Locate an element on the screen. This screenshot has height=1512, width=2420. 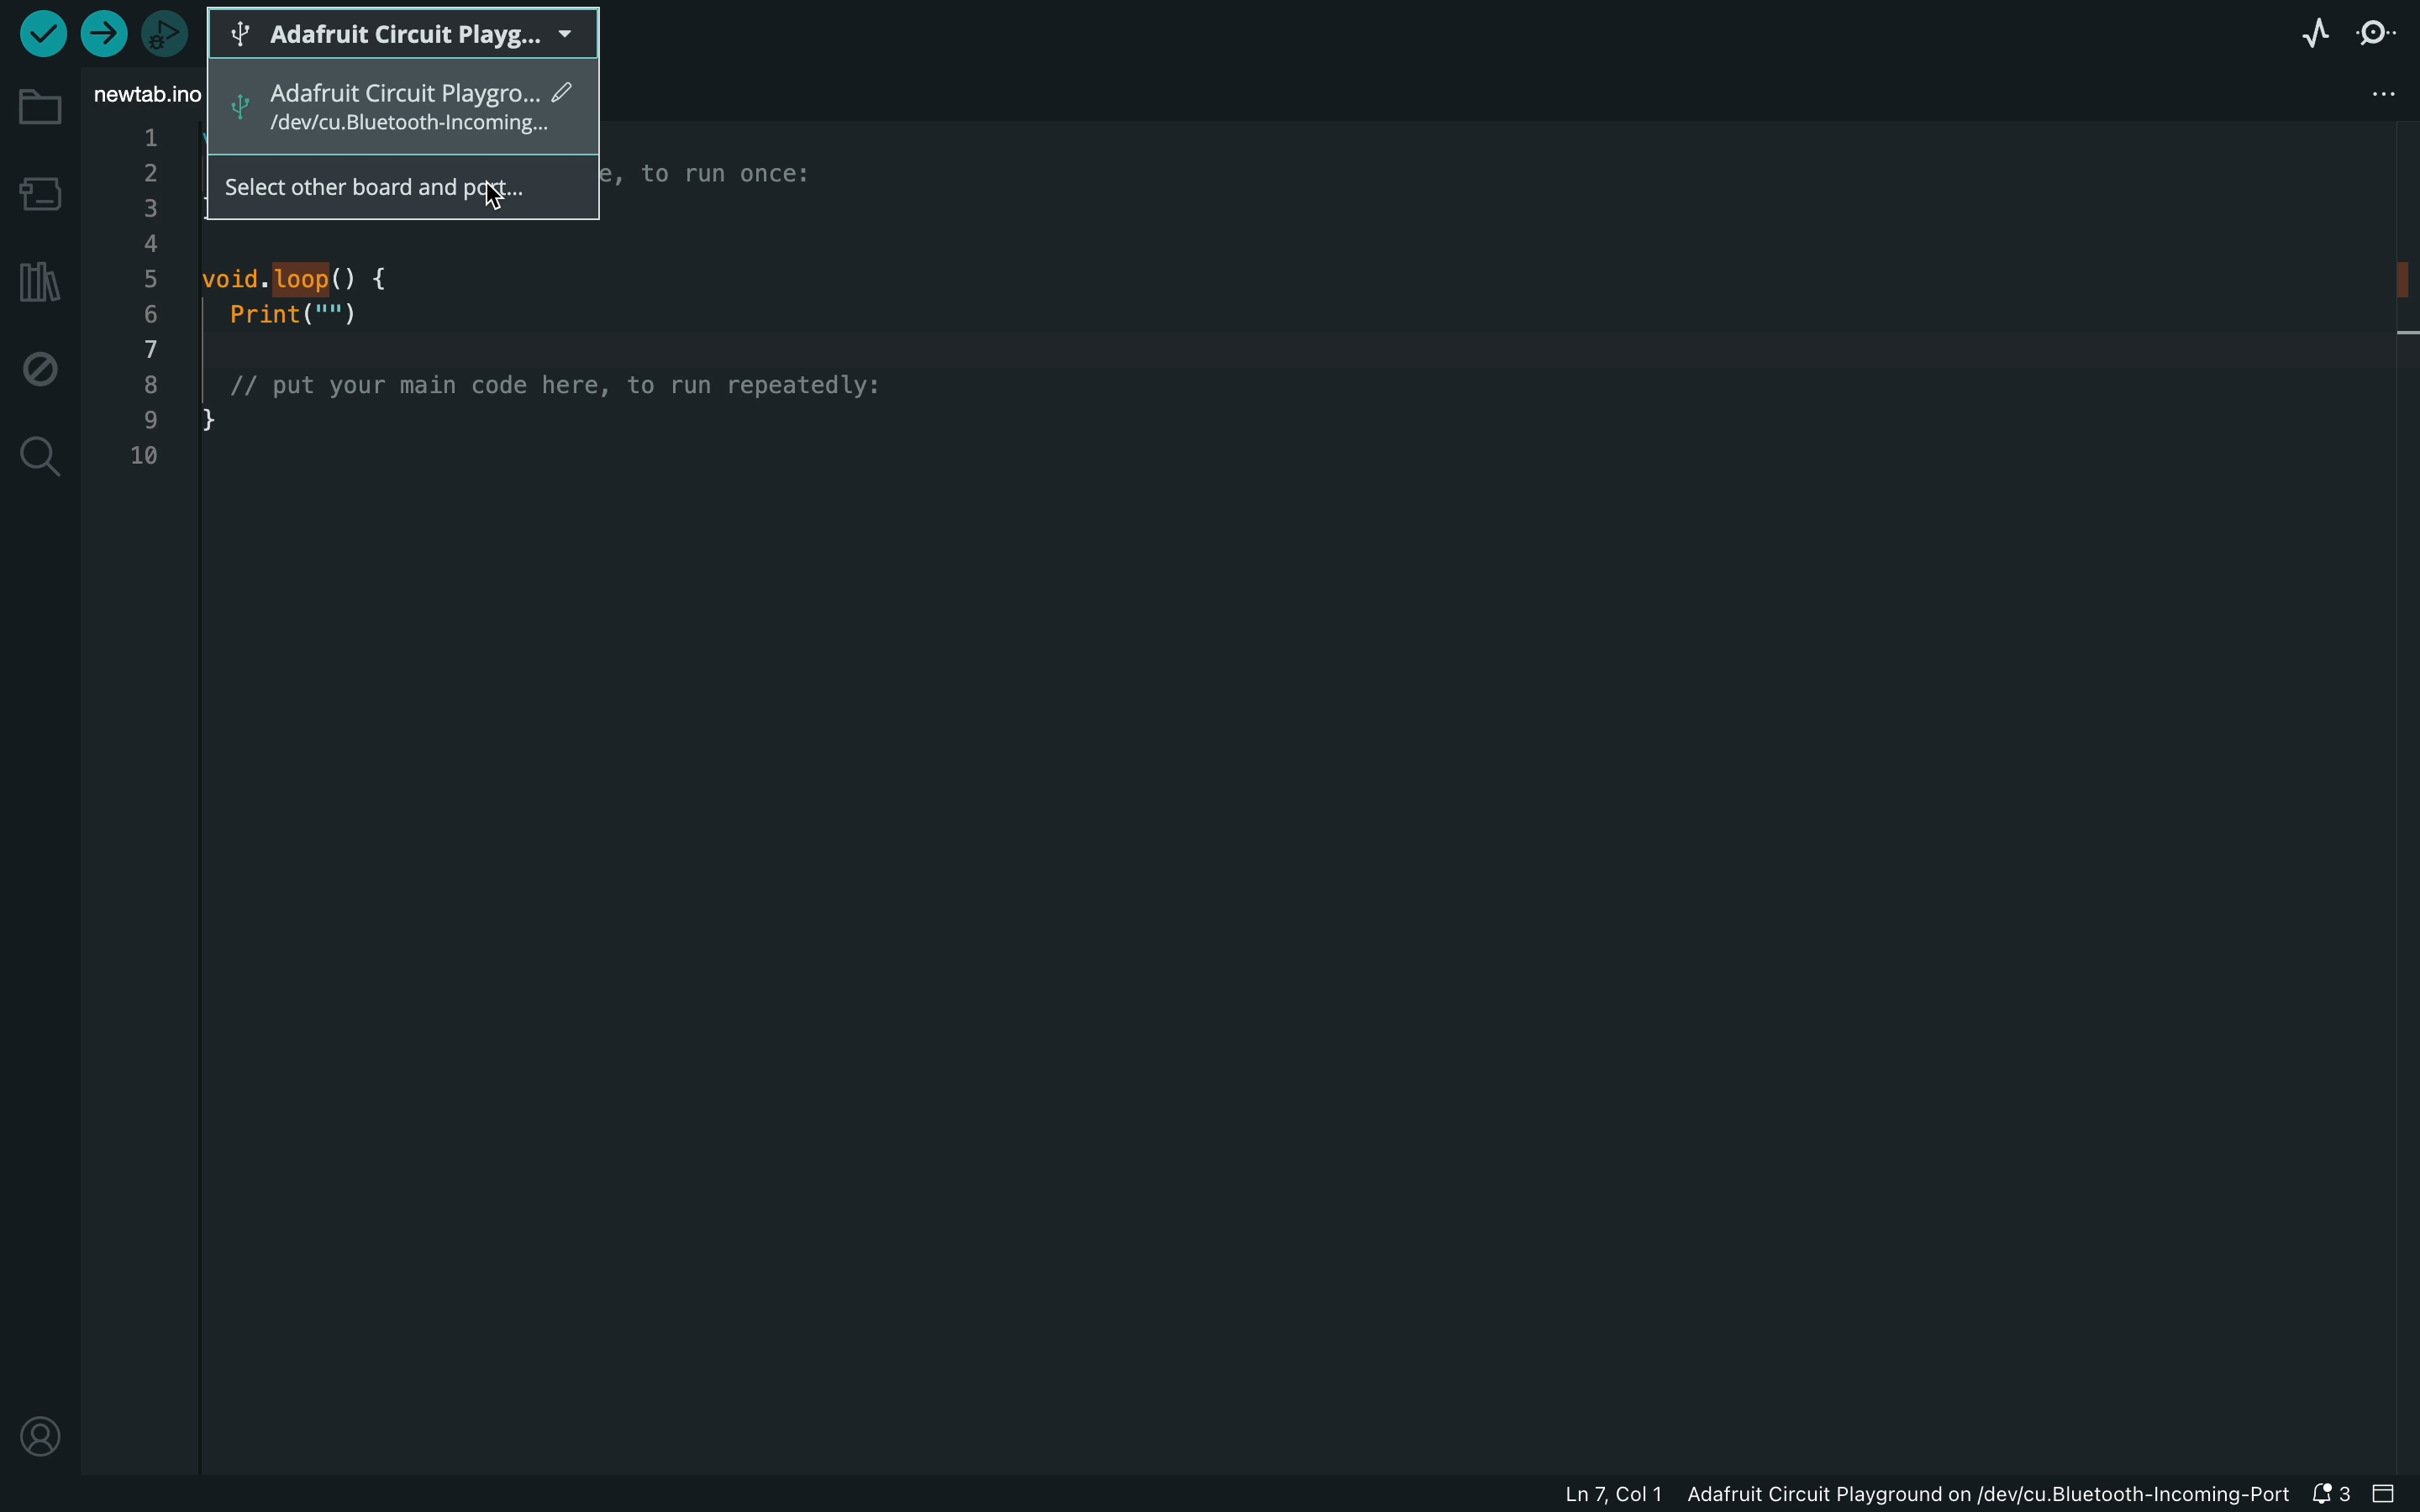
folder is located at coordinates (43, 107).